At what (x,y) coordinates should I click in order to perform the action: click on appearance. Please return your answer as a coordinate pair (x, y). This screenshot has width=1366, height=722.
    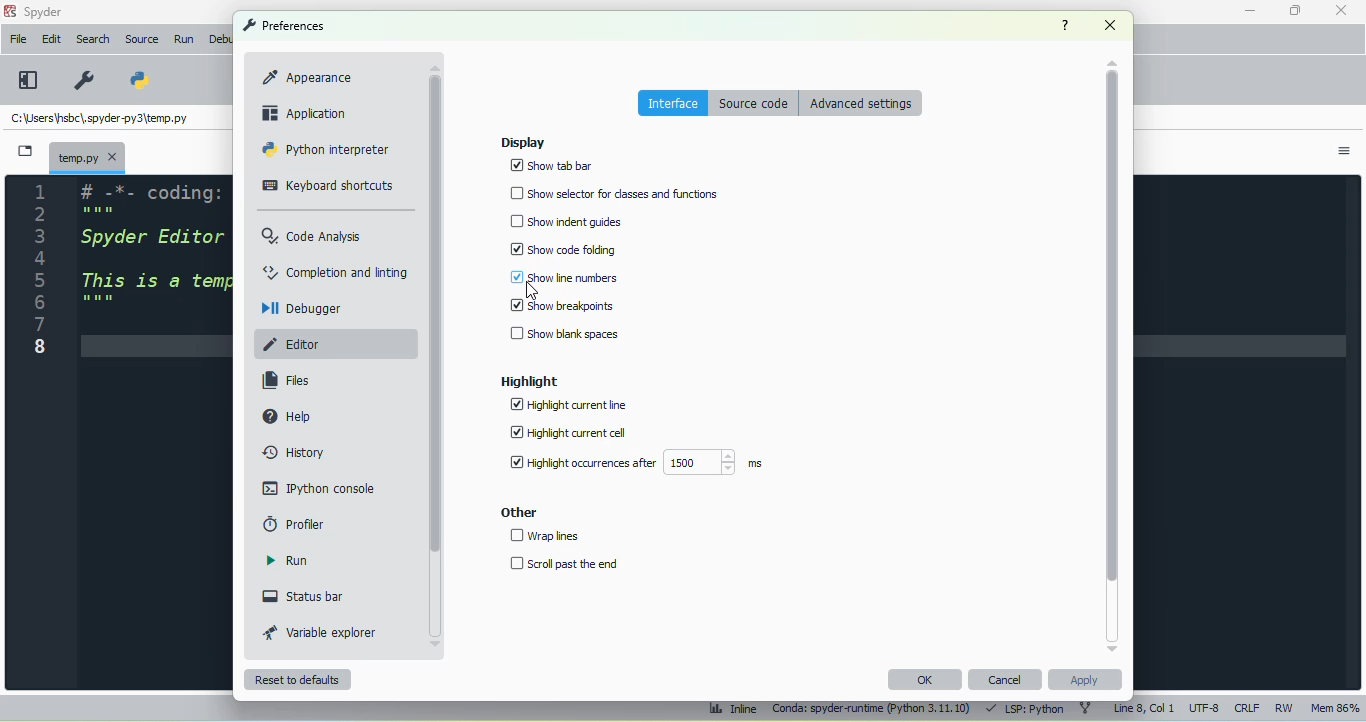
    Looking at the image, I should click on (307, 77).